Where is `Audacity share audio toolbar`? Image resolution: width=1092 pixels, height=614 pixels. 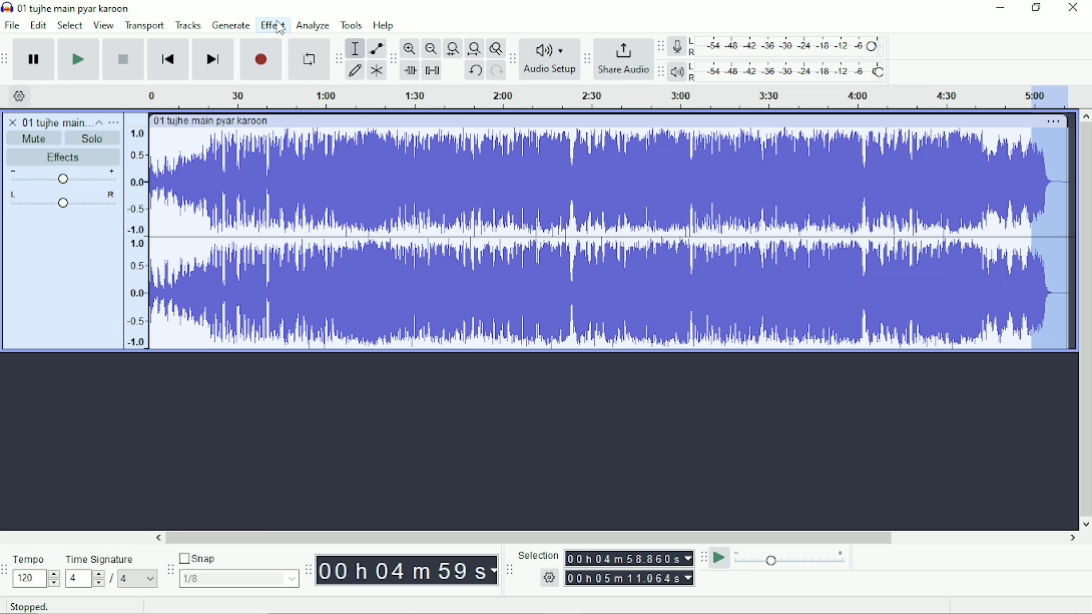 Audacity share audio toolbar is located at coordinates (588, 58).